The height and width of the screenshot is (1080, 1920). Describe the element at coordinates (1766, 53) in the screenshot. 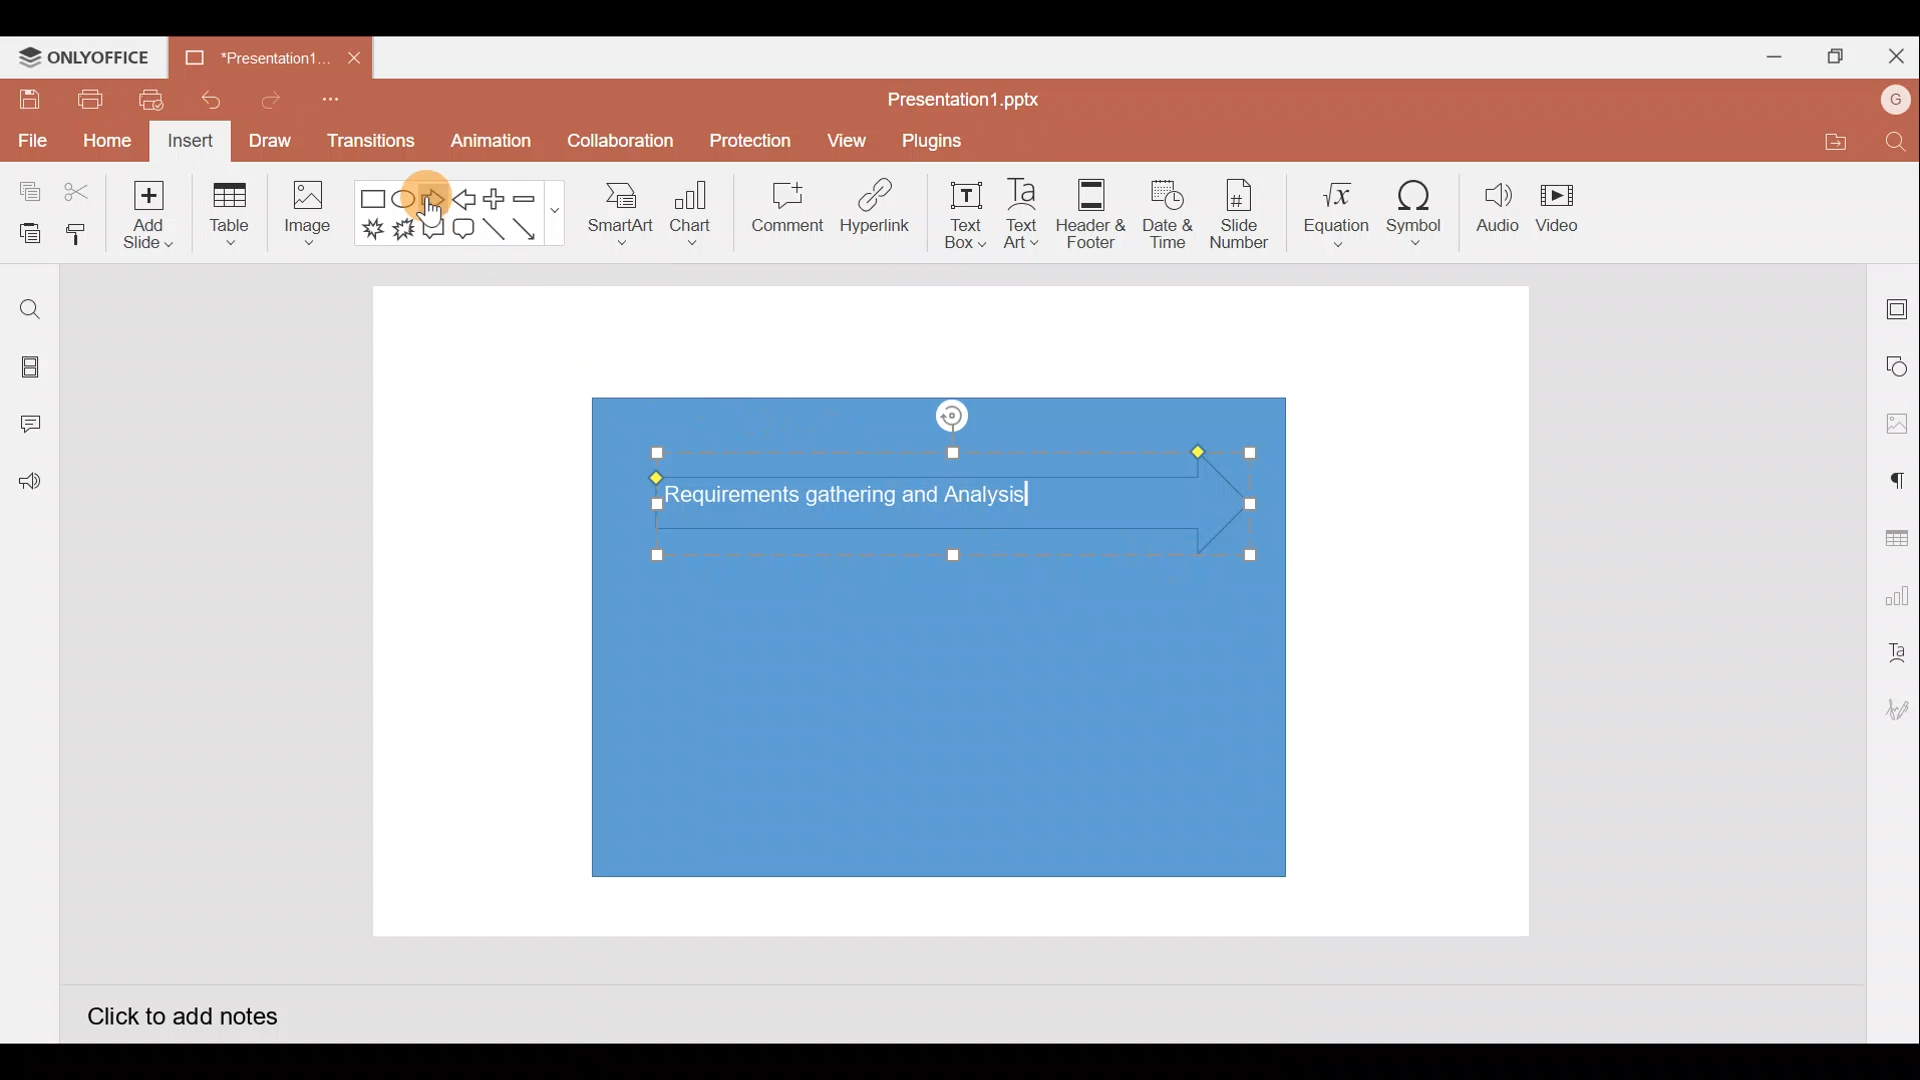

I see `Minimize` at that location.